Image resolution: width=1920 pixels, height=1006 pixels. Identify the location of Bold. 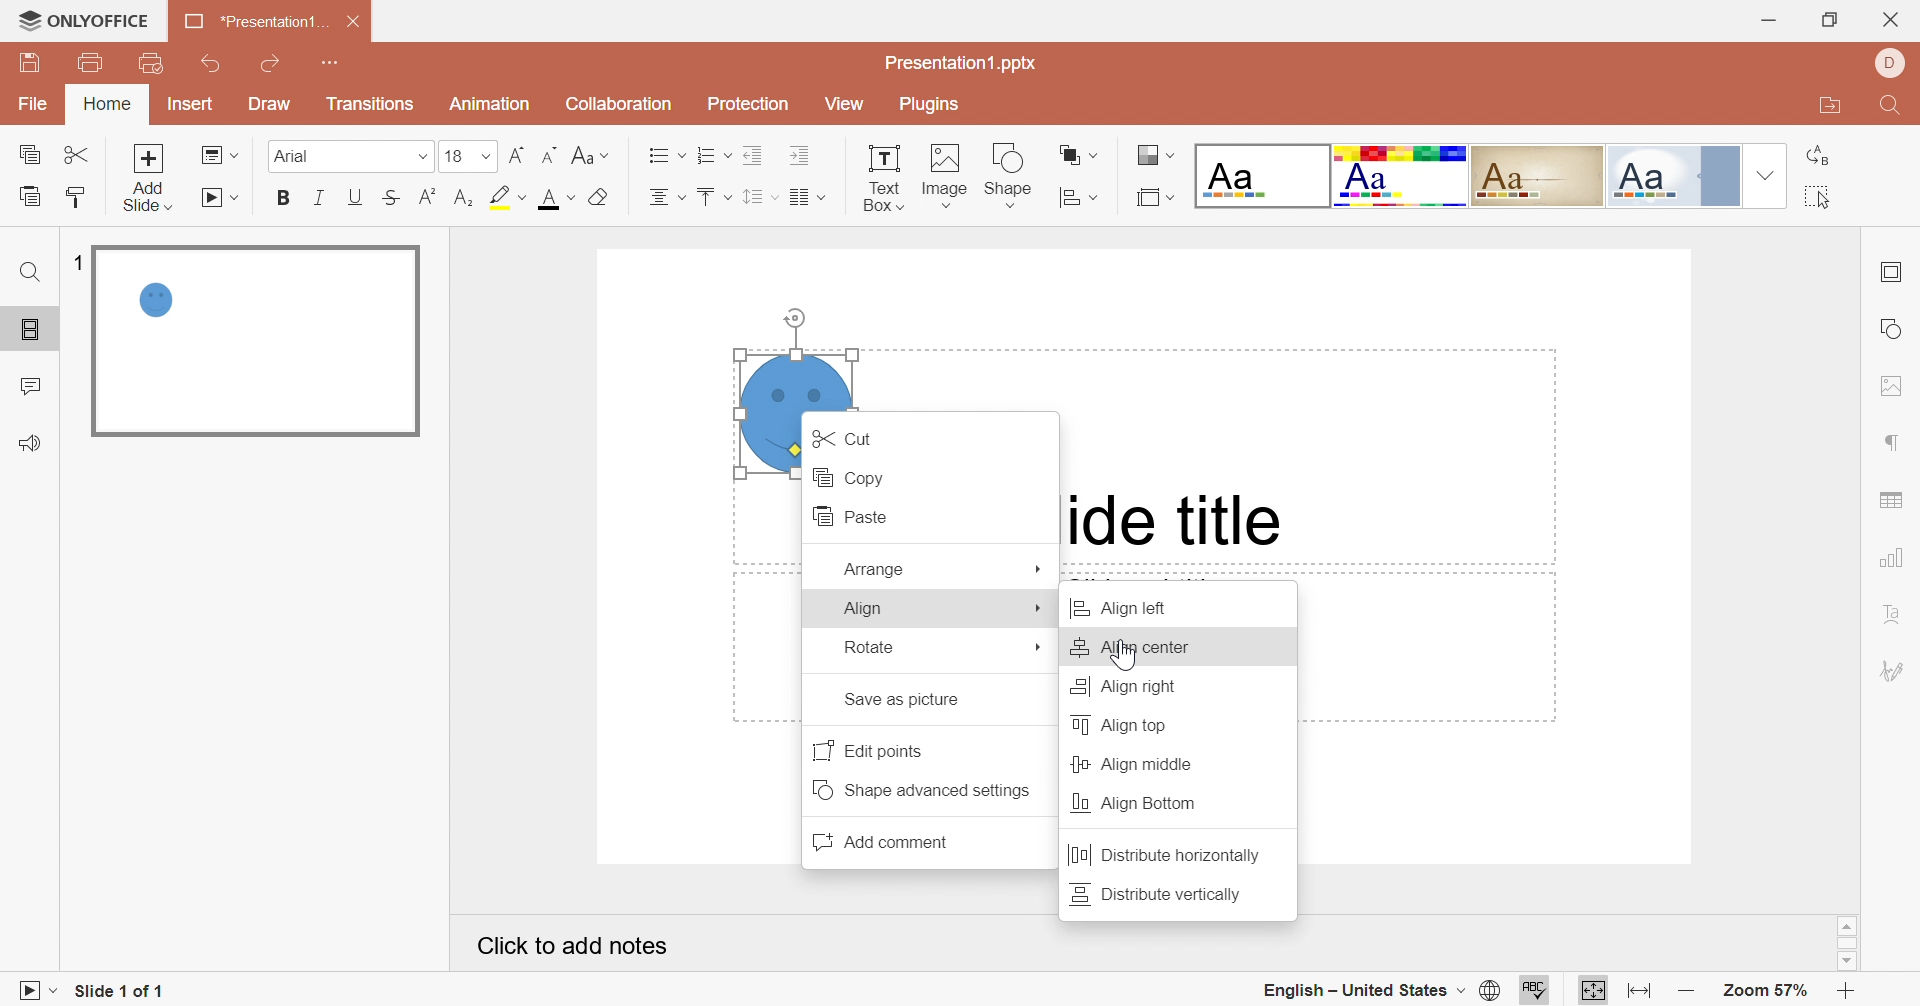
(285, 199).